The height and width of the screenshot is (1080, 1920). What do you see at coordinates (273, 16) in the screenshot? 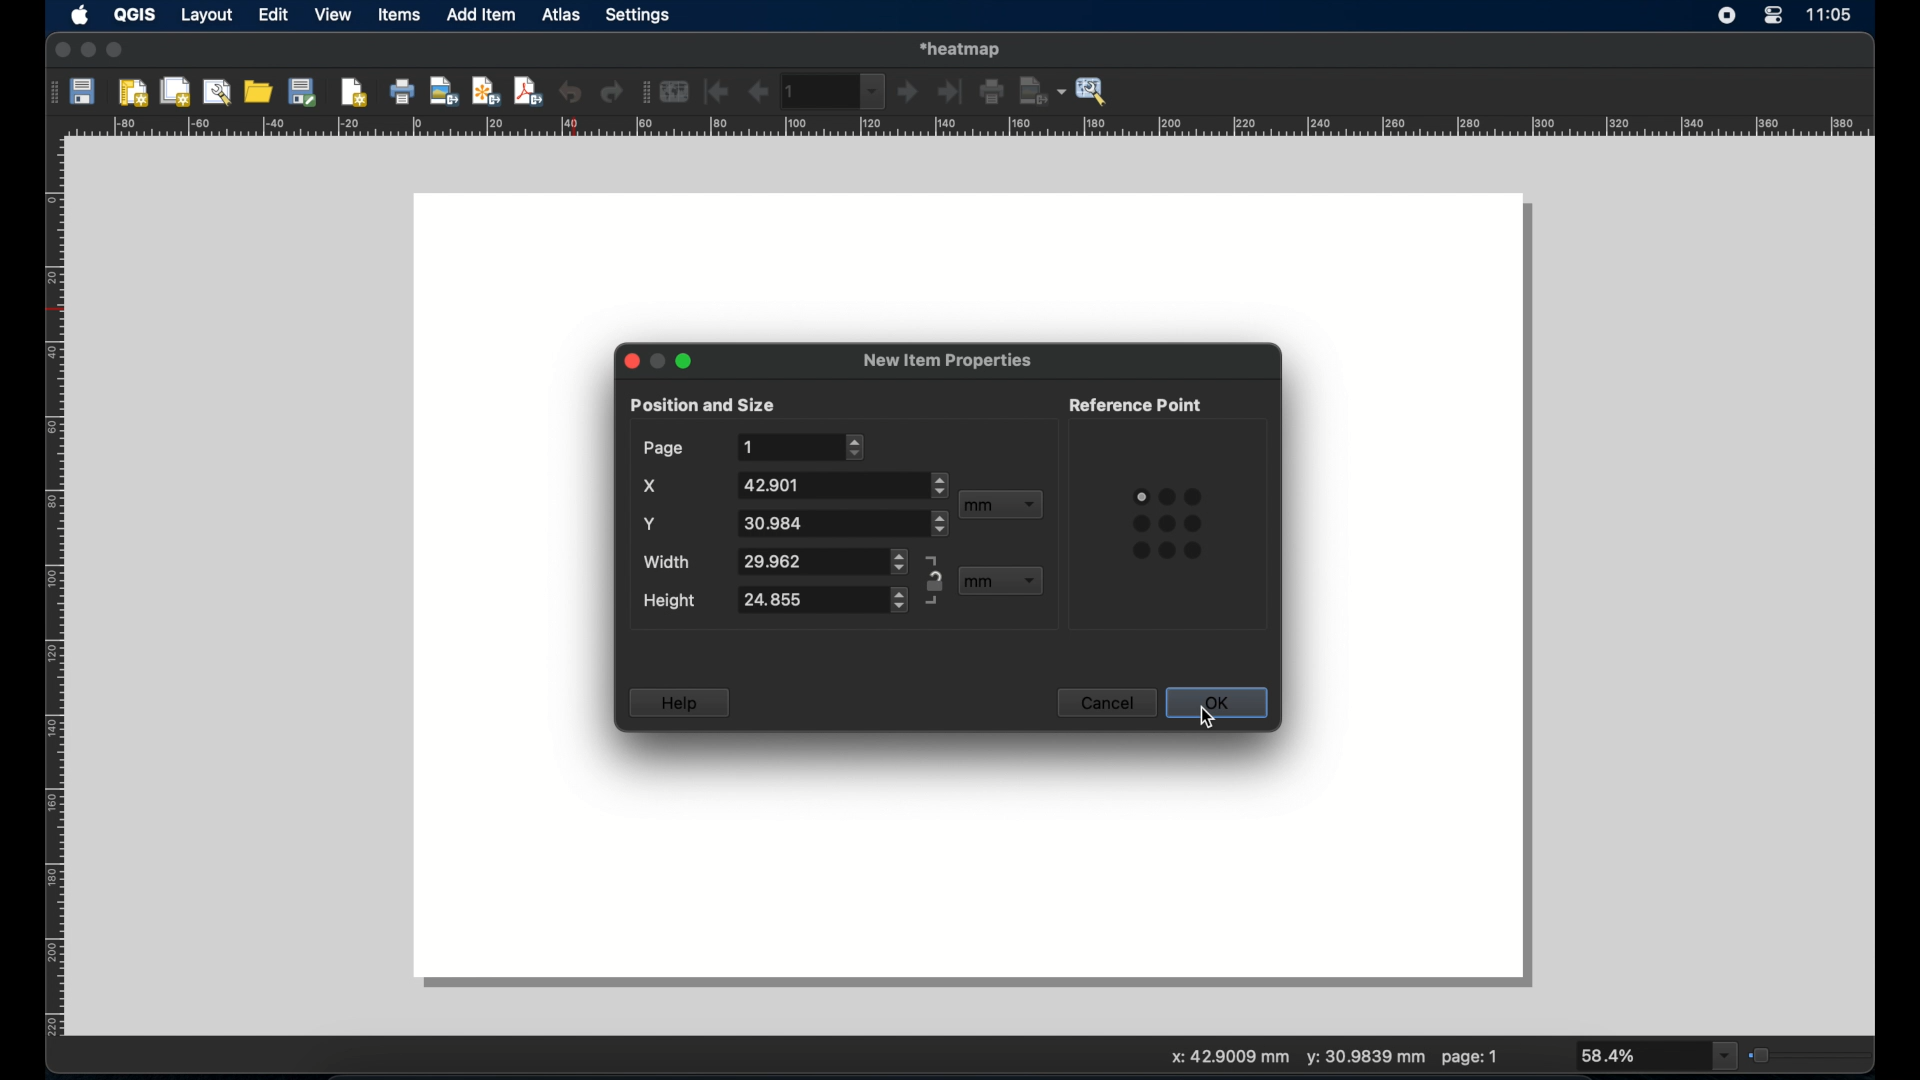
I see `edit` at bounding box center [273, 16].